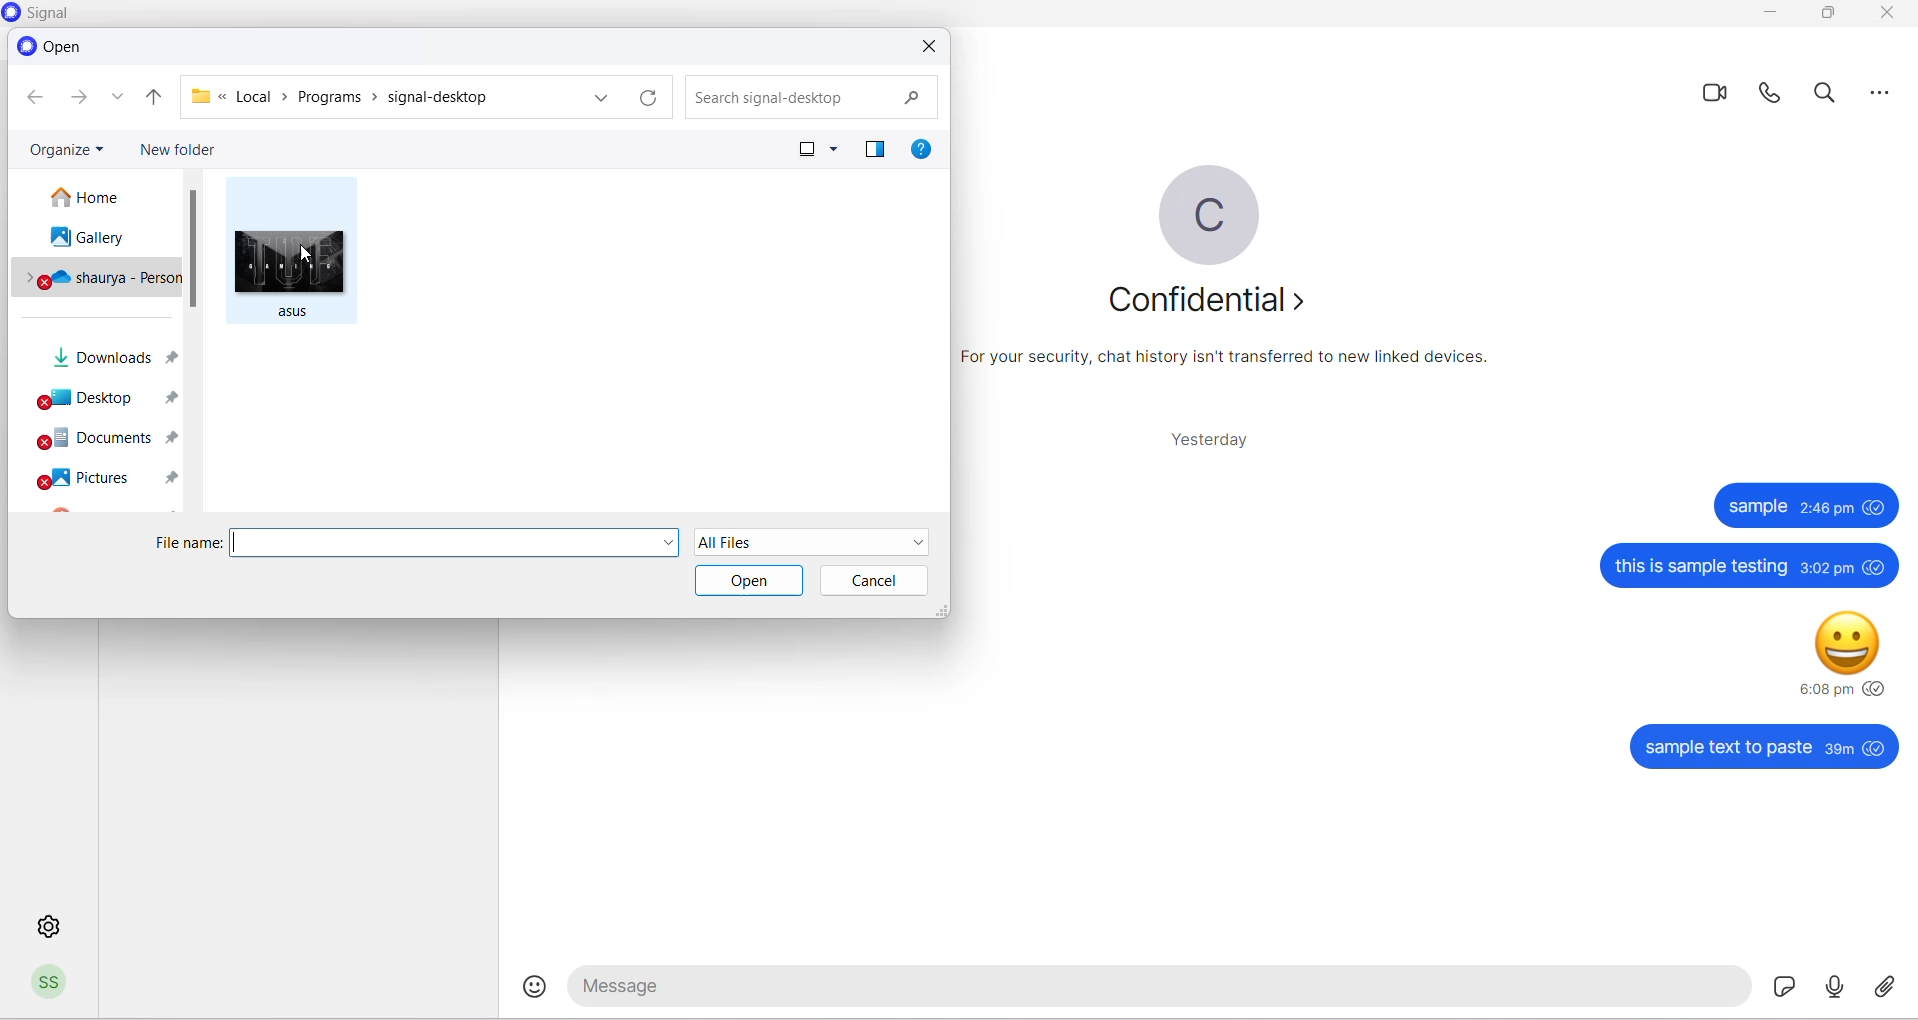  Describe the element at coordinates (154, 98) in the screenshot. I see `up to parent folder` at that location.